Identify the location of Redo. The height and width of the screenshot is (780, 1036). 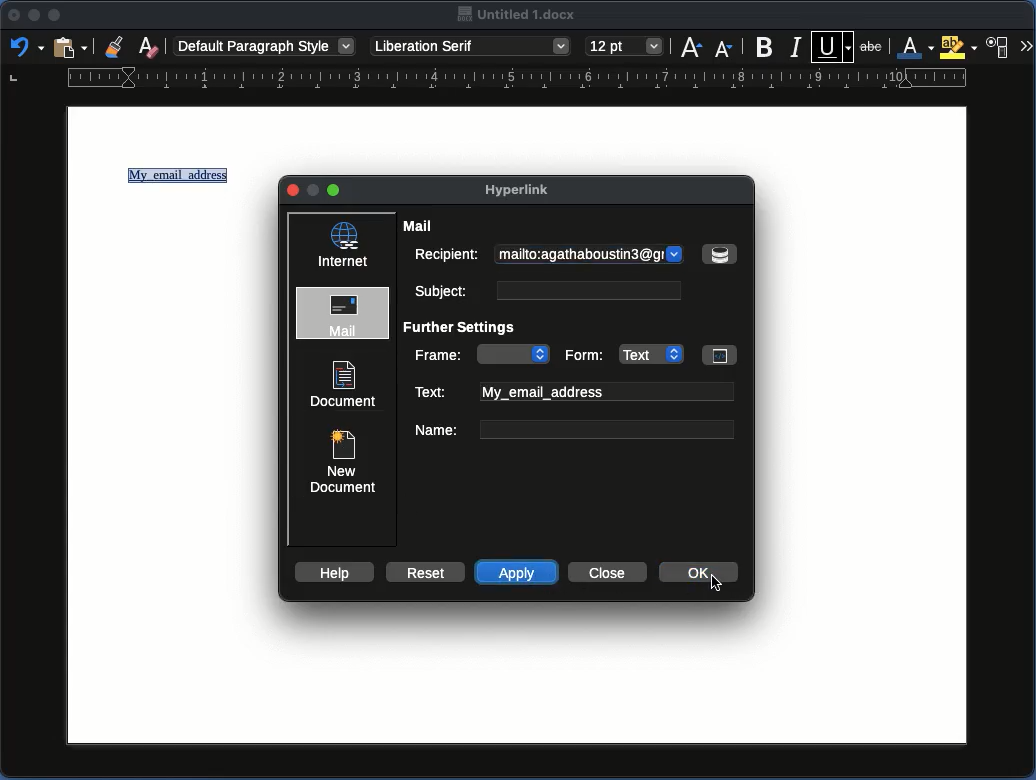
(25, 46).